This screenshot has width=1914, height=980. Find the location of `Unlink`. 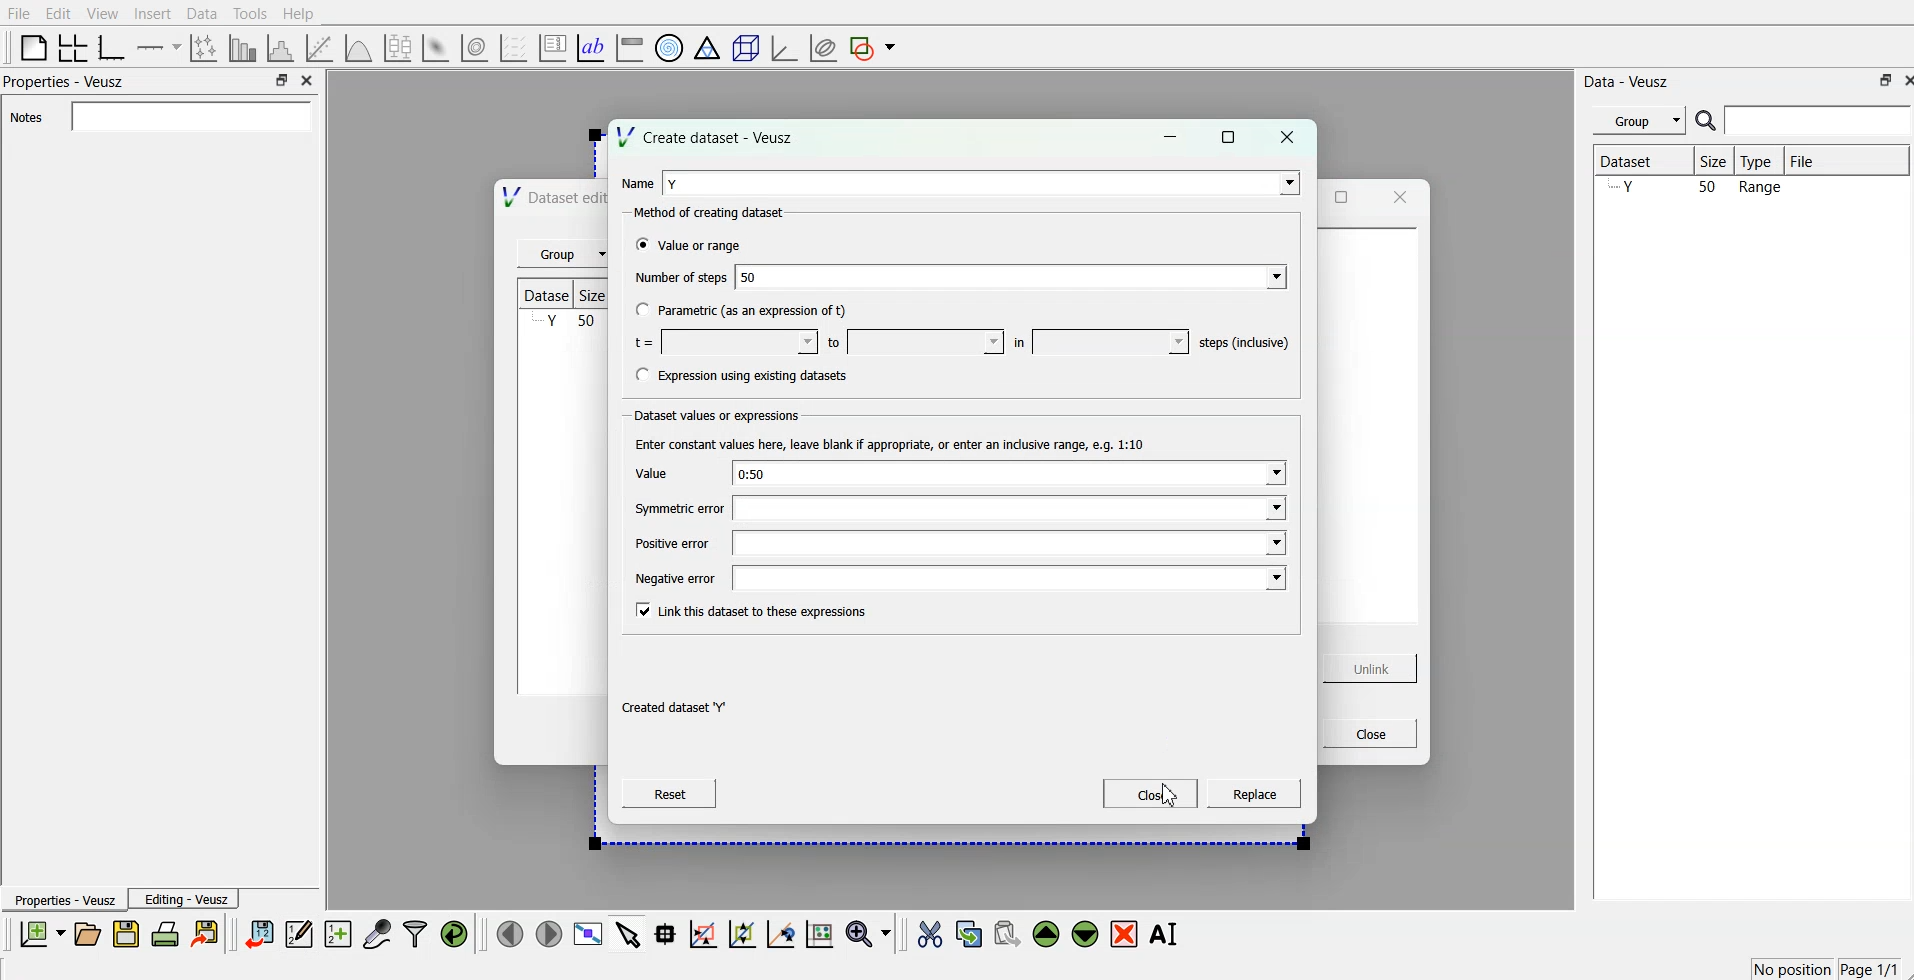

Unlink is located at coordinates (1371, 669).